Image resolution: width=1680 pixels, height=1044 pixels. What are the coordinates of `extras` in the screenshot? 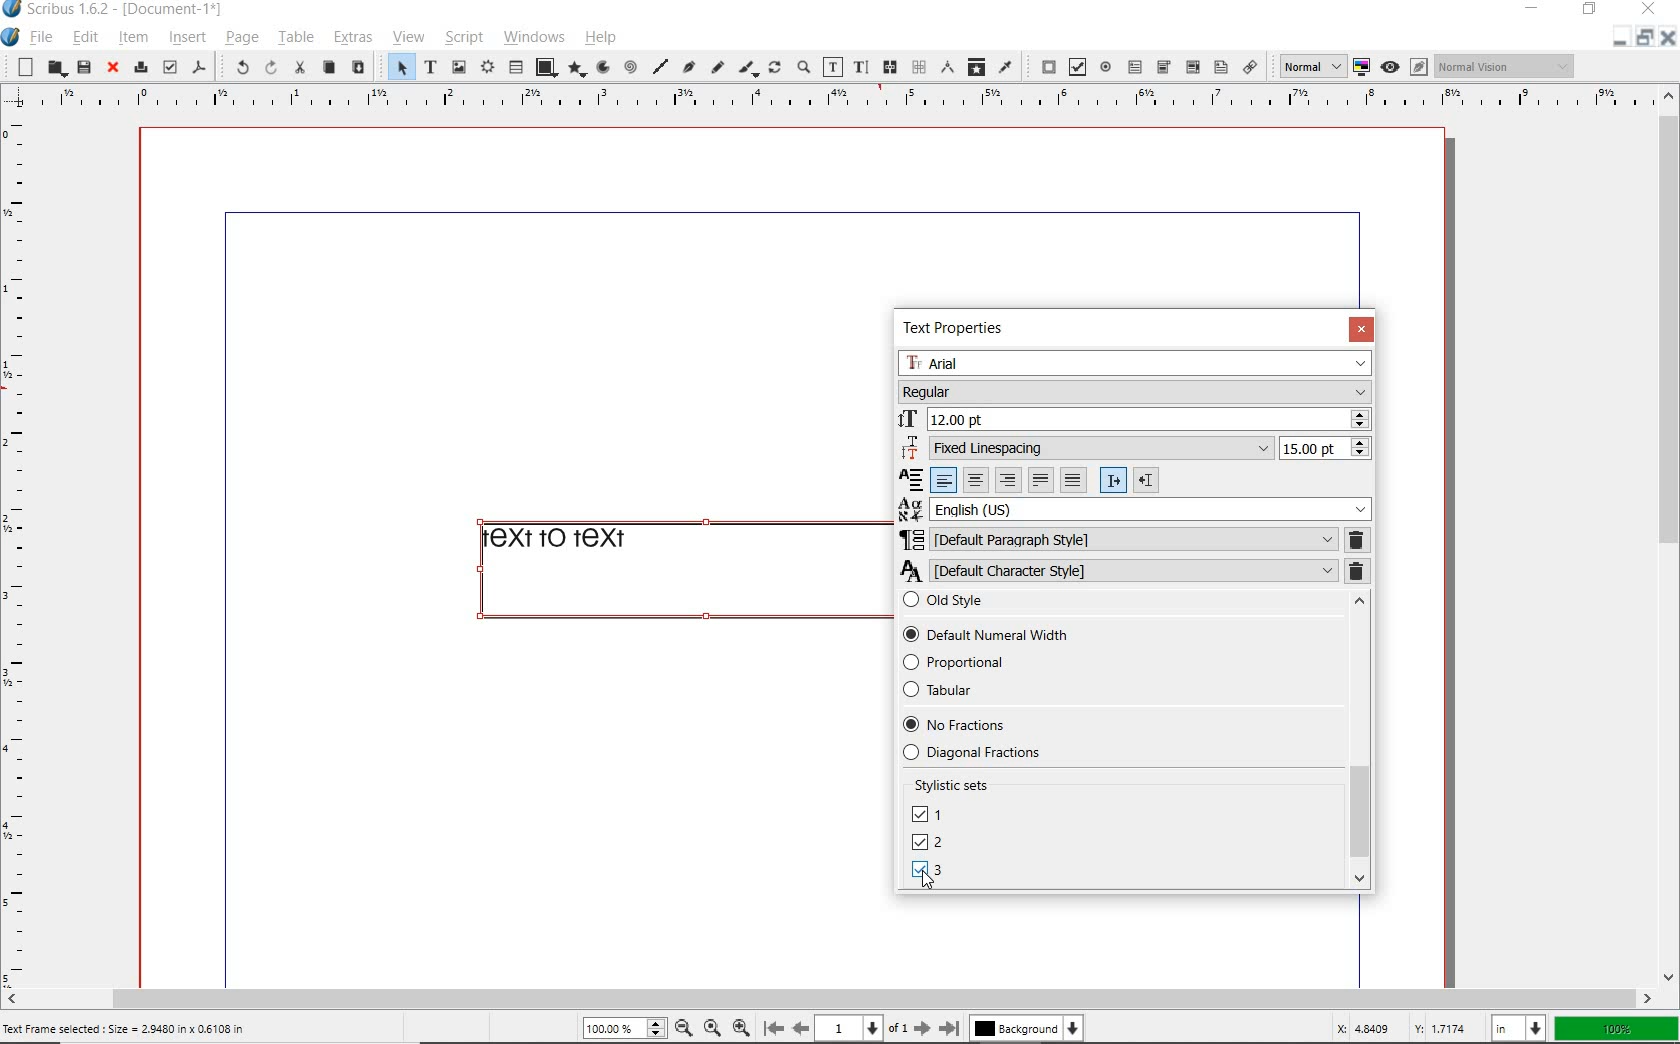 It's located at (352, 40).